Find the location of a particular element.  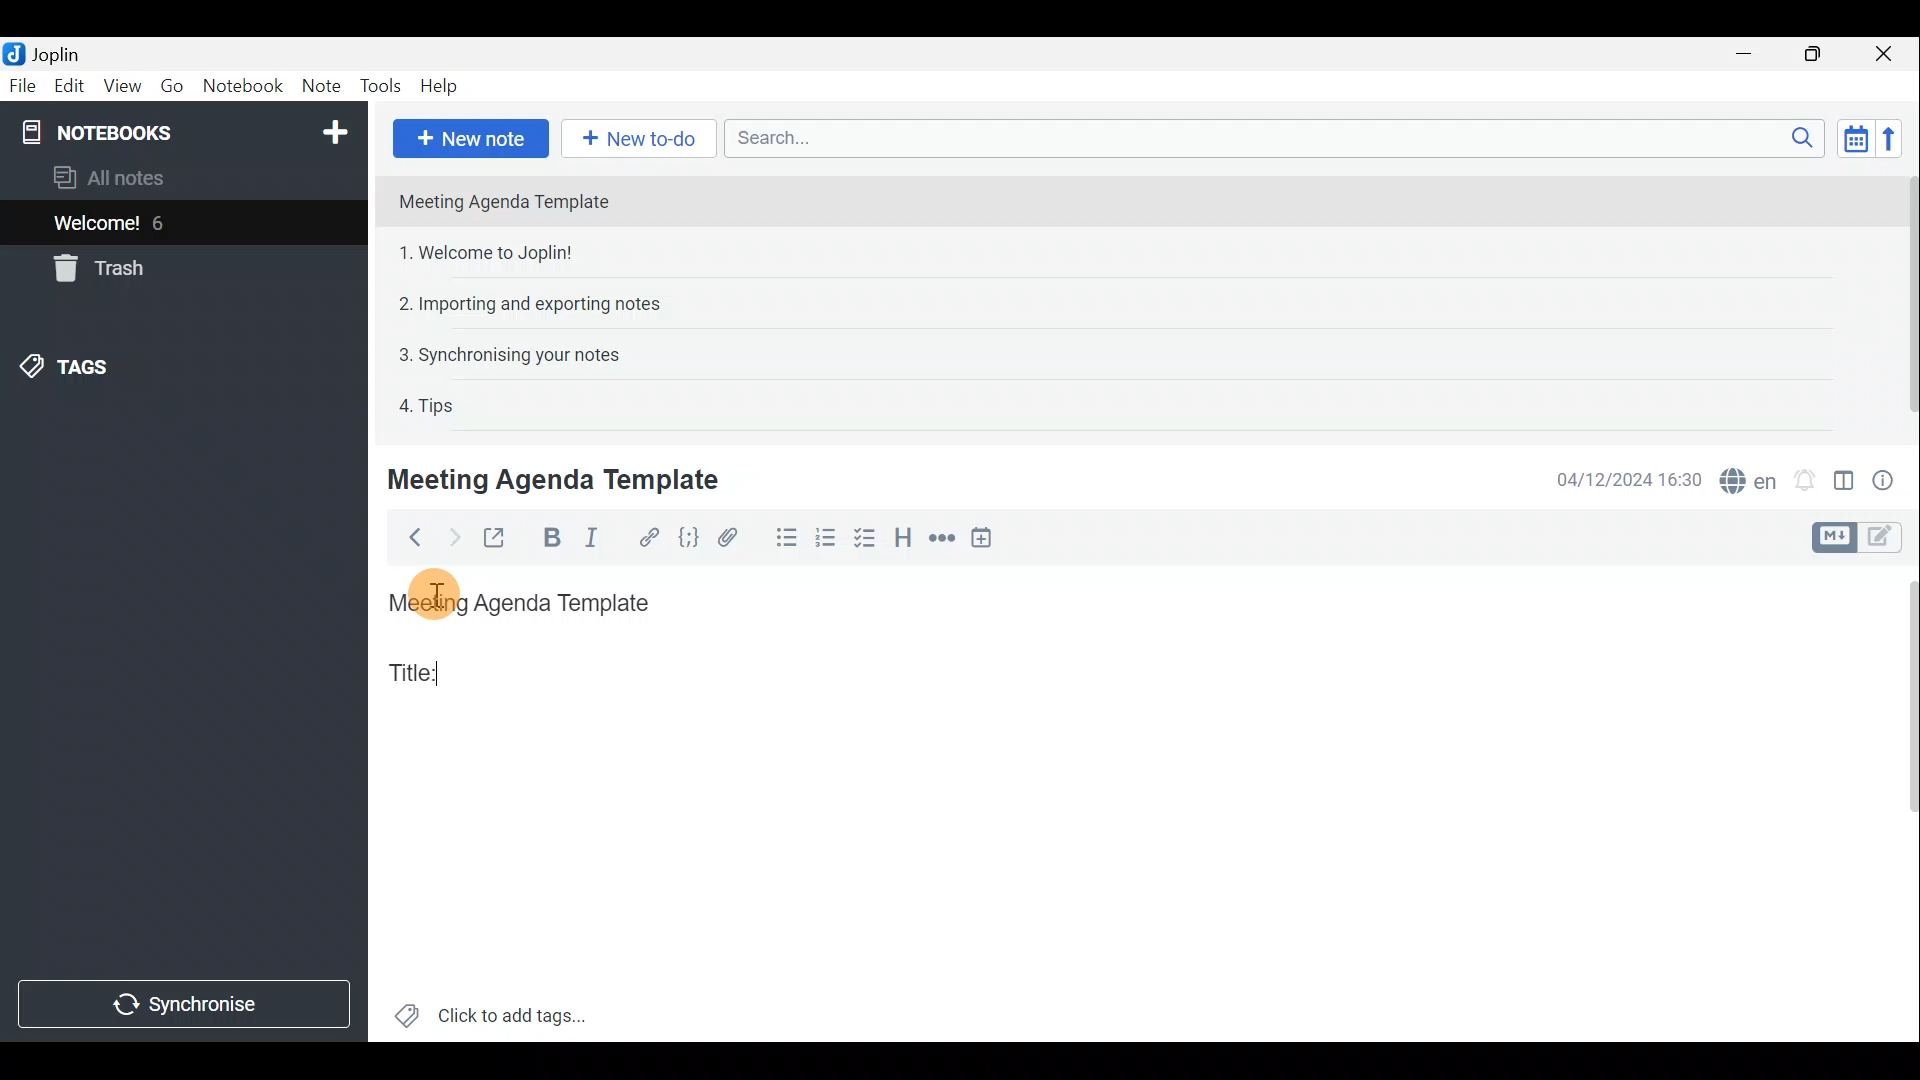

Horizontal rule is located at coordinates (943, 541).